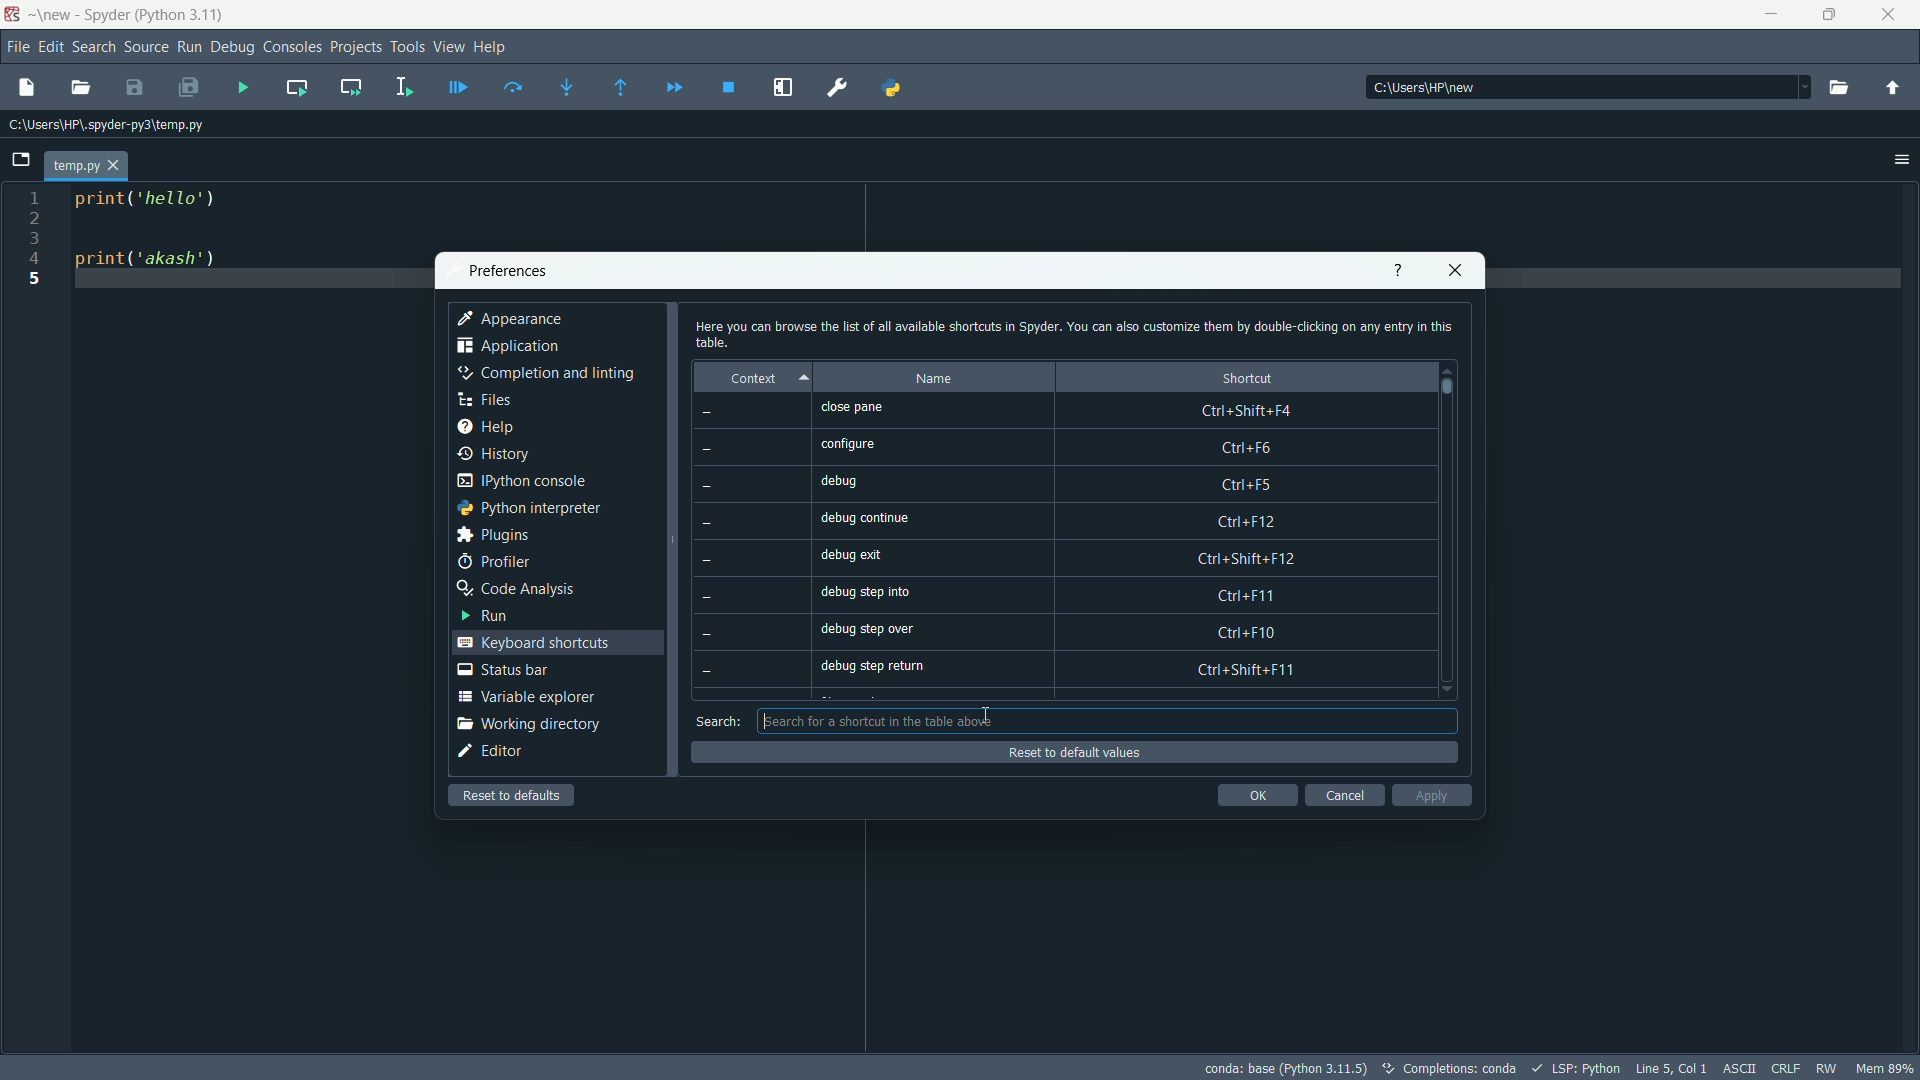 The width and height of the screenshot is (1920, 1080). I want to click on 4, so click(38, 262).